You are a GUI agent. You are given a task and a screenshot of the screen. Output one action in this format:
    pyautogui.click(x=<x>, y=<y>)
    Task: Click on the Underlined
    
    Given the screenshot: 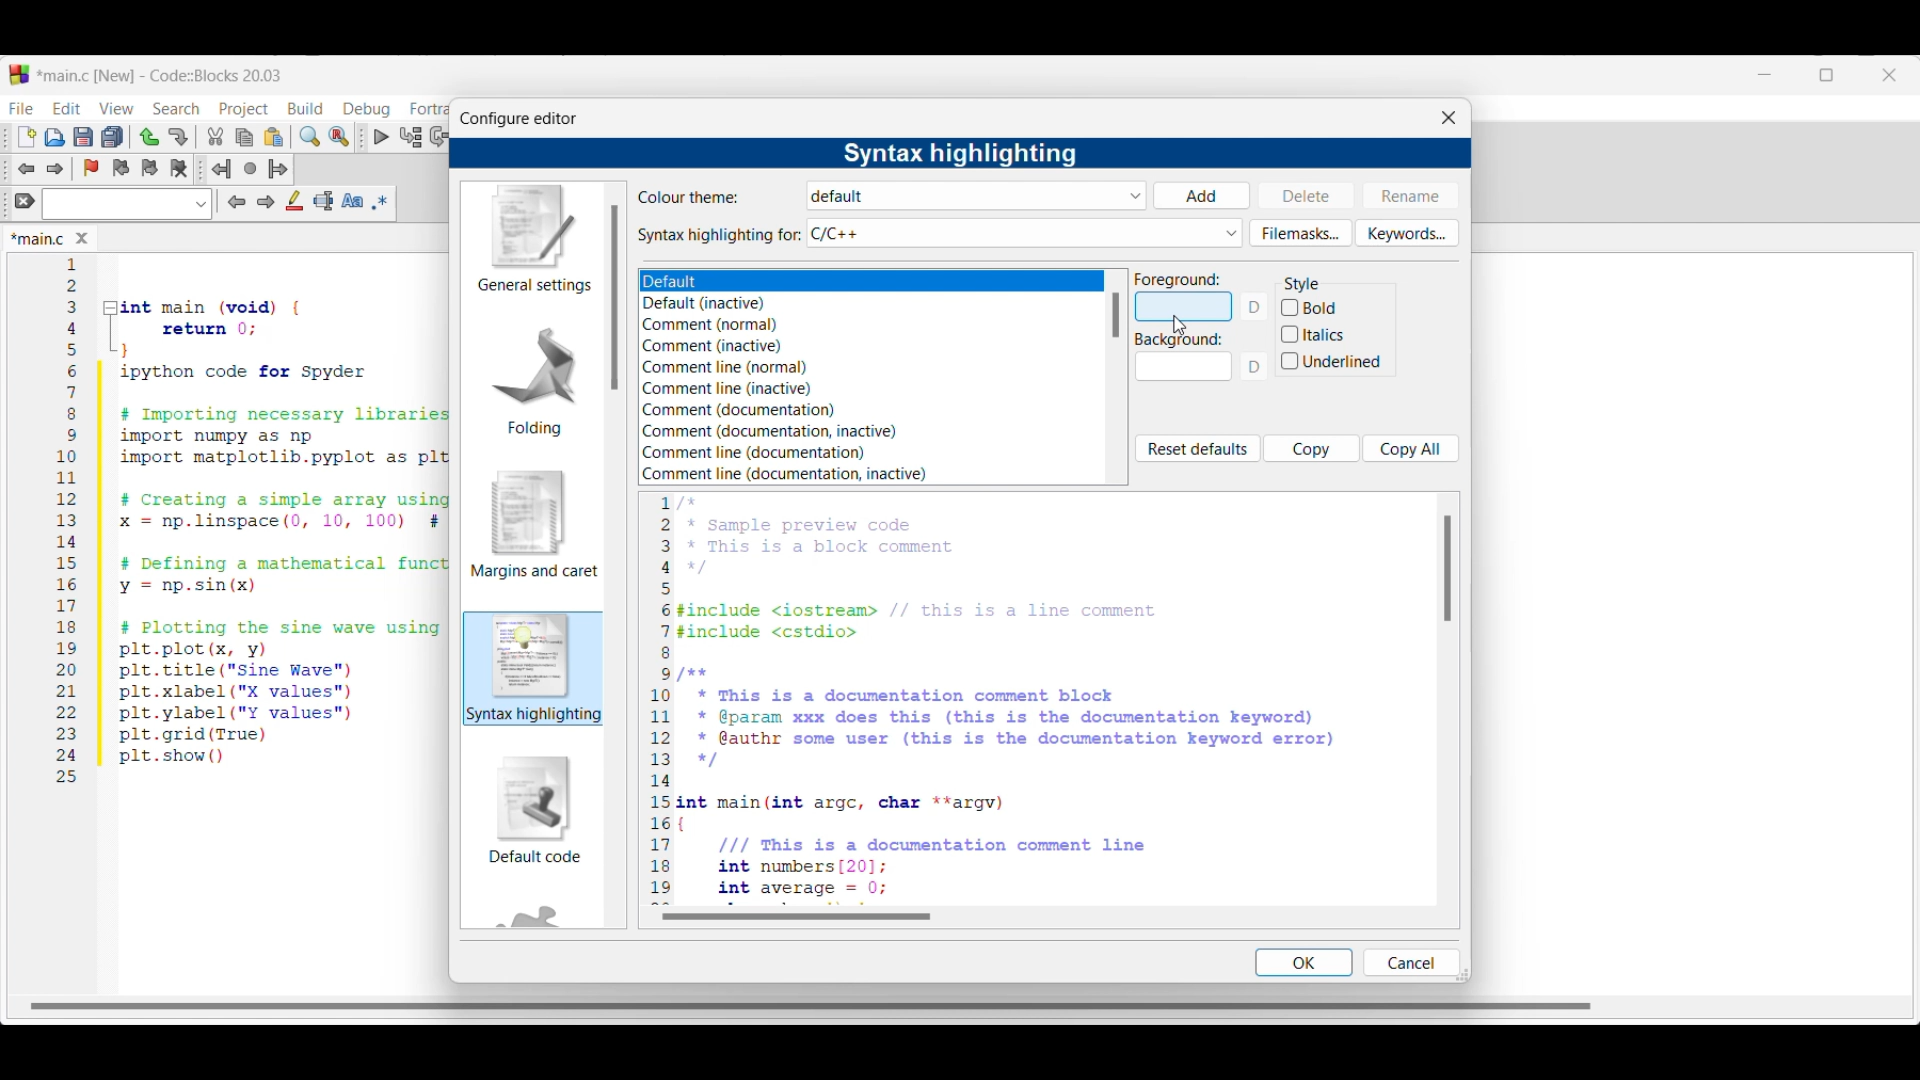 What is the action you would take?
    pyautogui.click(x=1334, y=363)
    